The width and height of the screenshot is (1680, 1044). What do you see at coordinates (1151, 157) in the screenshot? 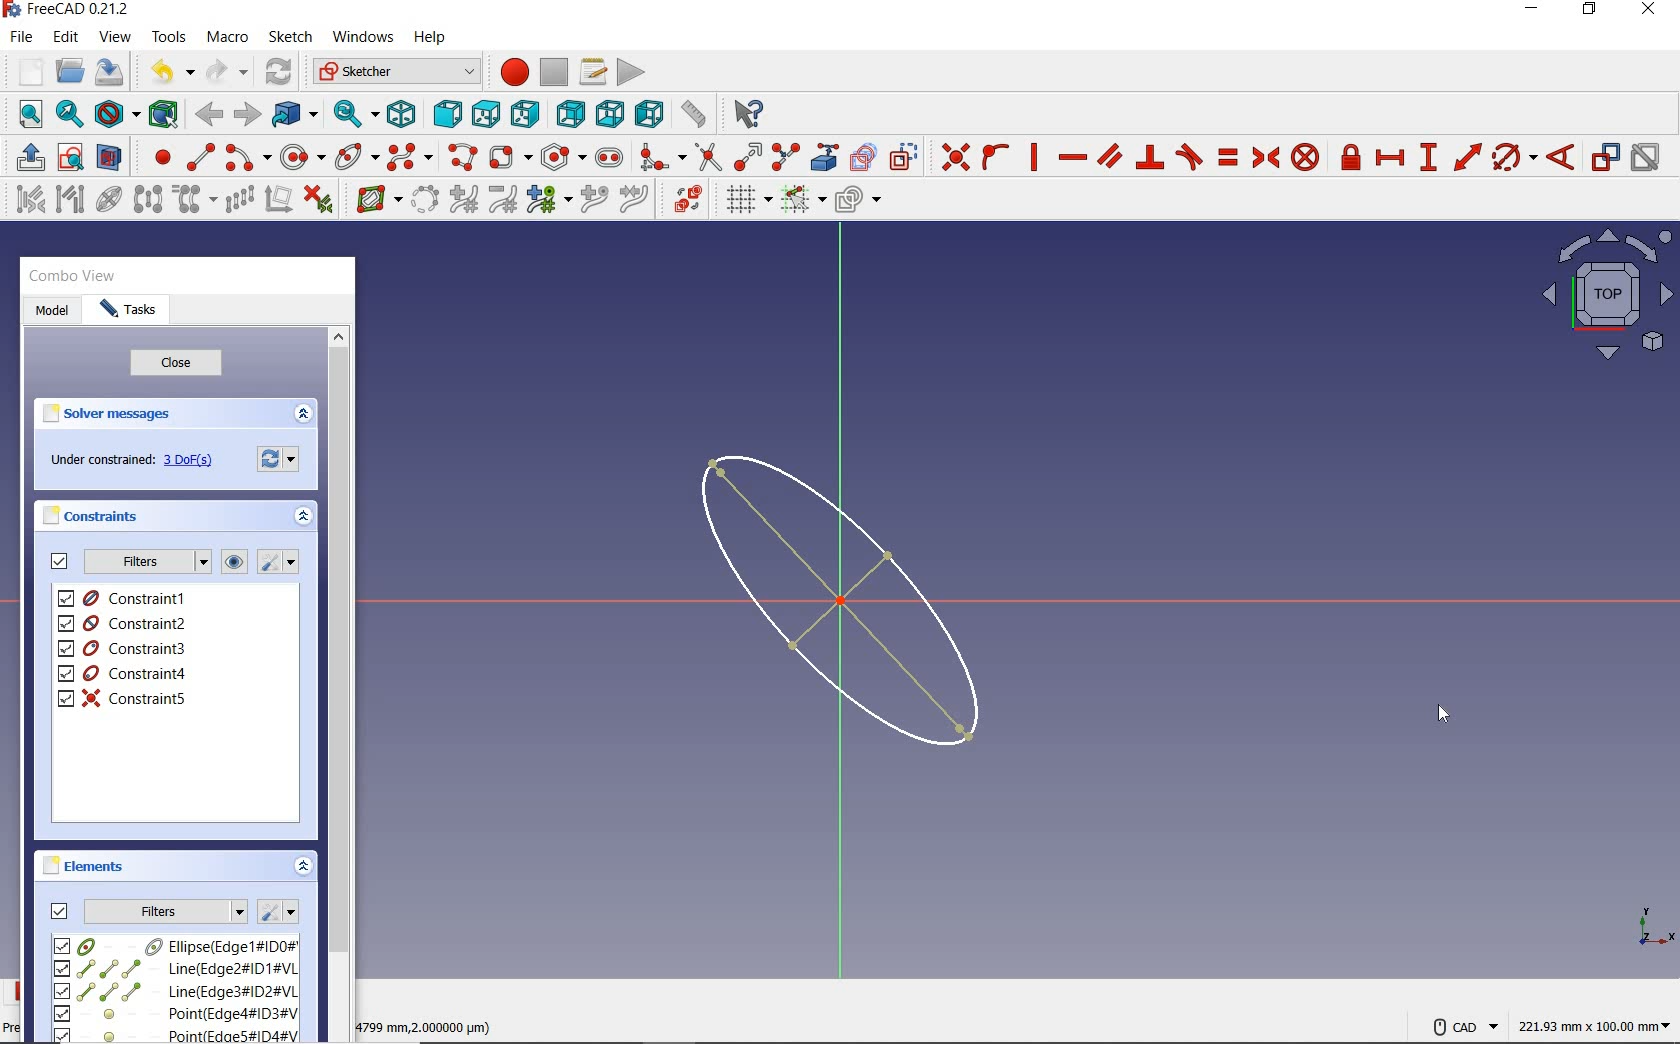
I see `constrain perpendicular` at bounding box center [1151, 157].